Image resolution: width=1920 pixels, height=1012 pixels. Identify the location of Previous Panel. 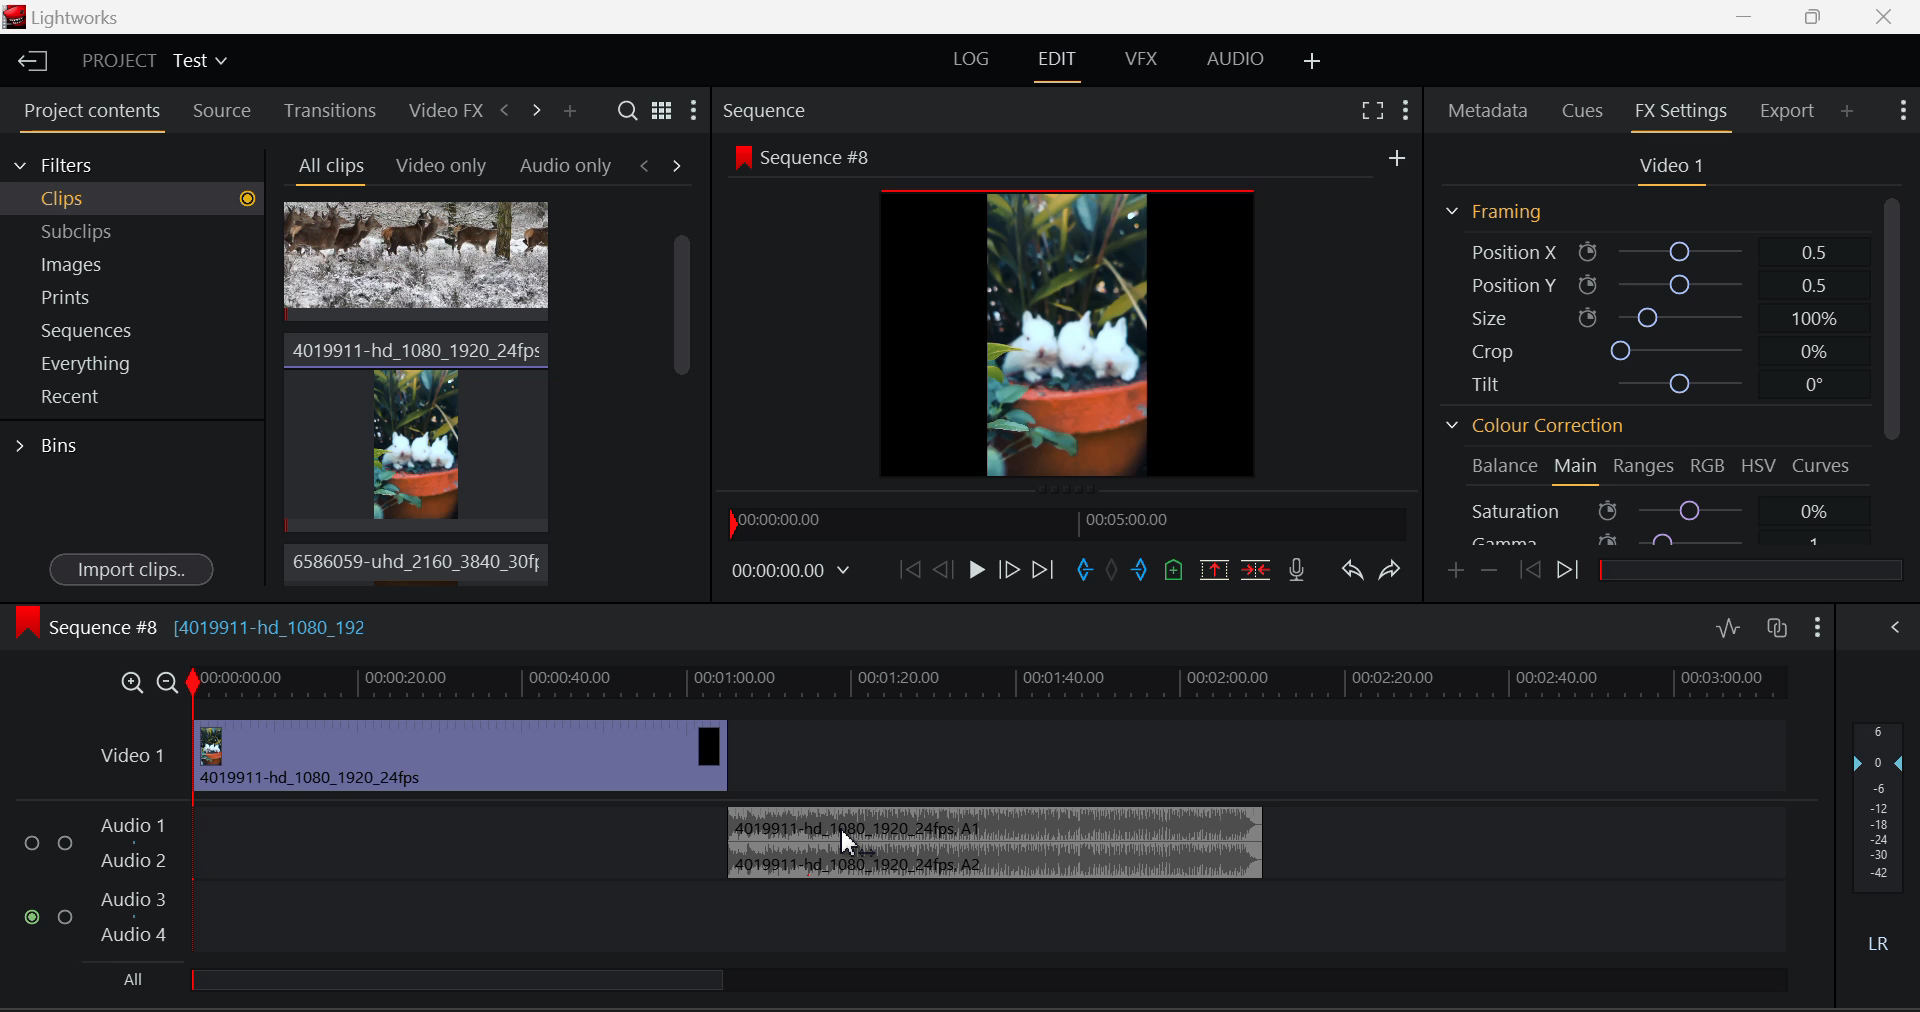
(504, 113).